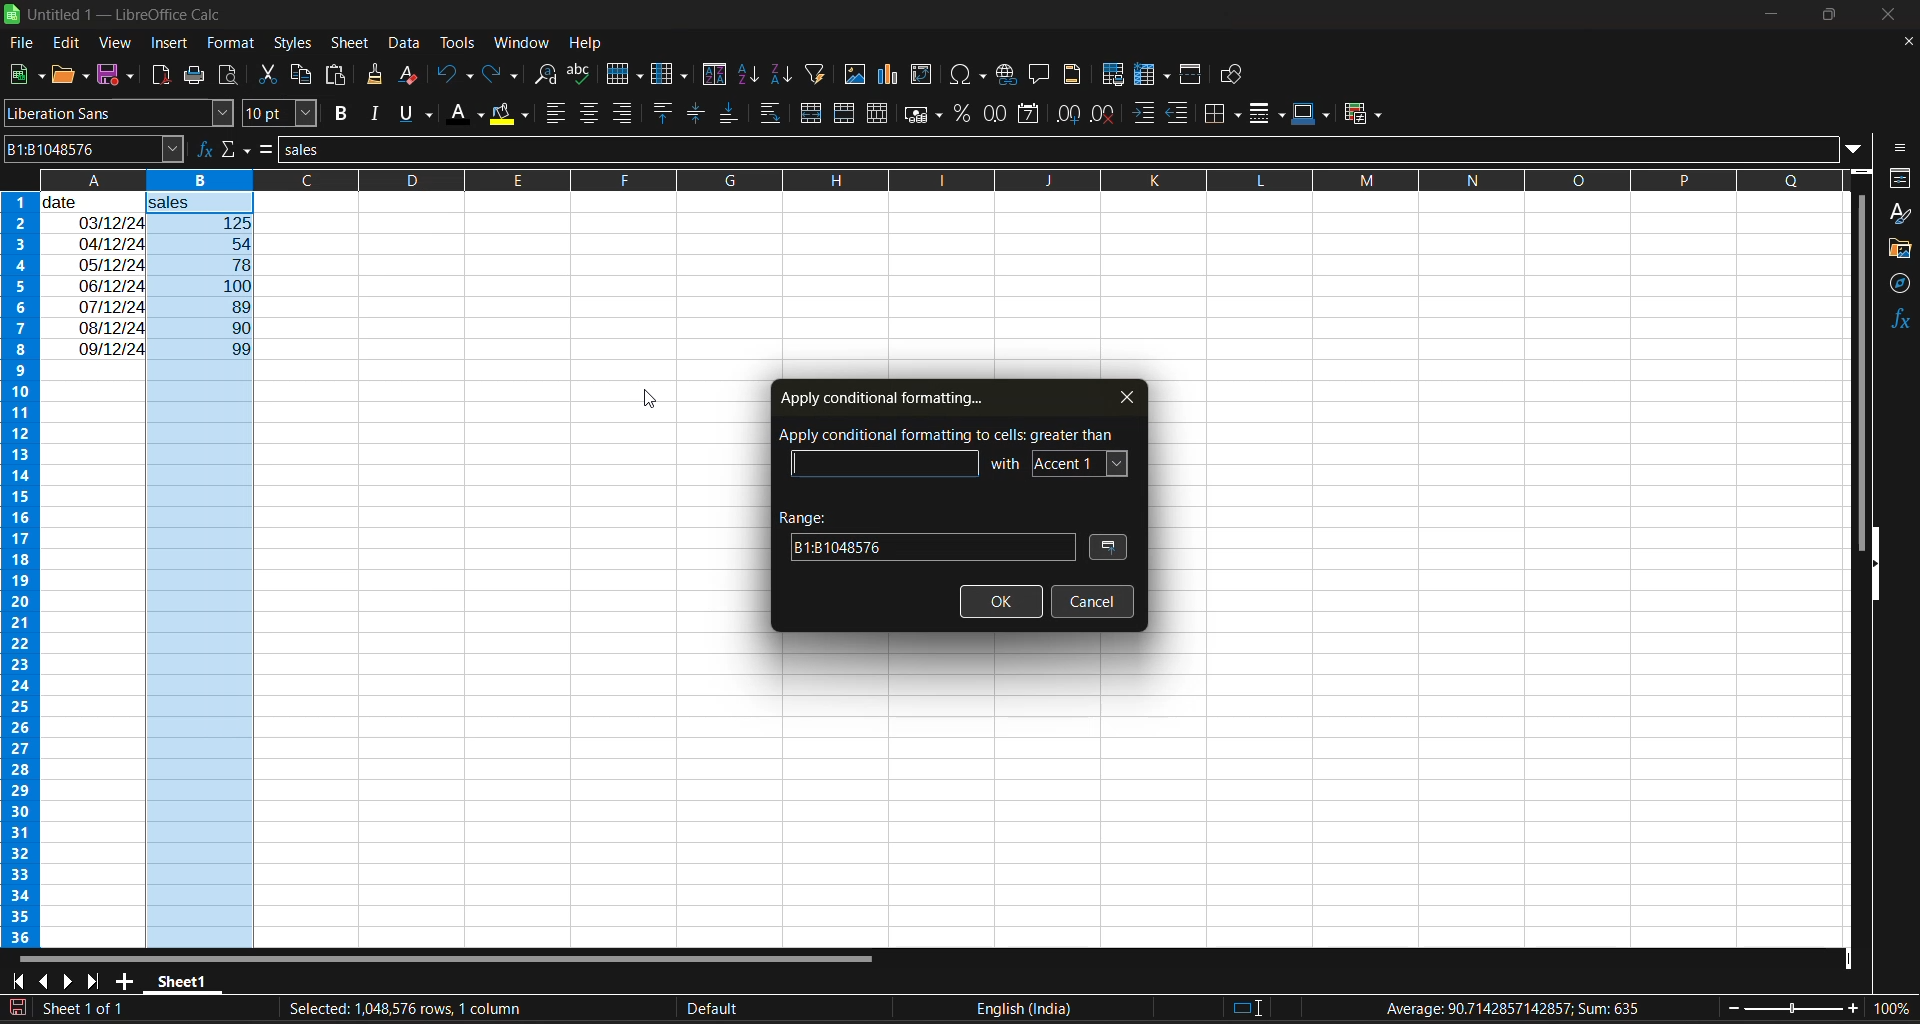 The height and width of the screenshot is (1024, 1920). What do you see at coordinates (271, 151) in the screenshot?
I see `formula` at bounding box center [271, 151].